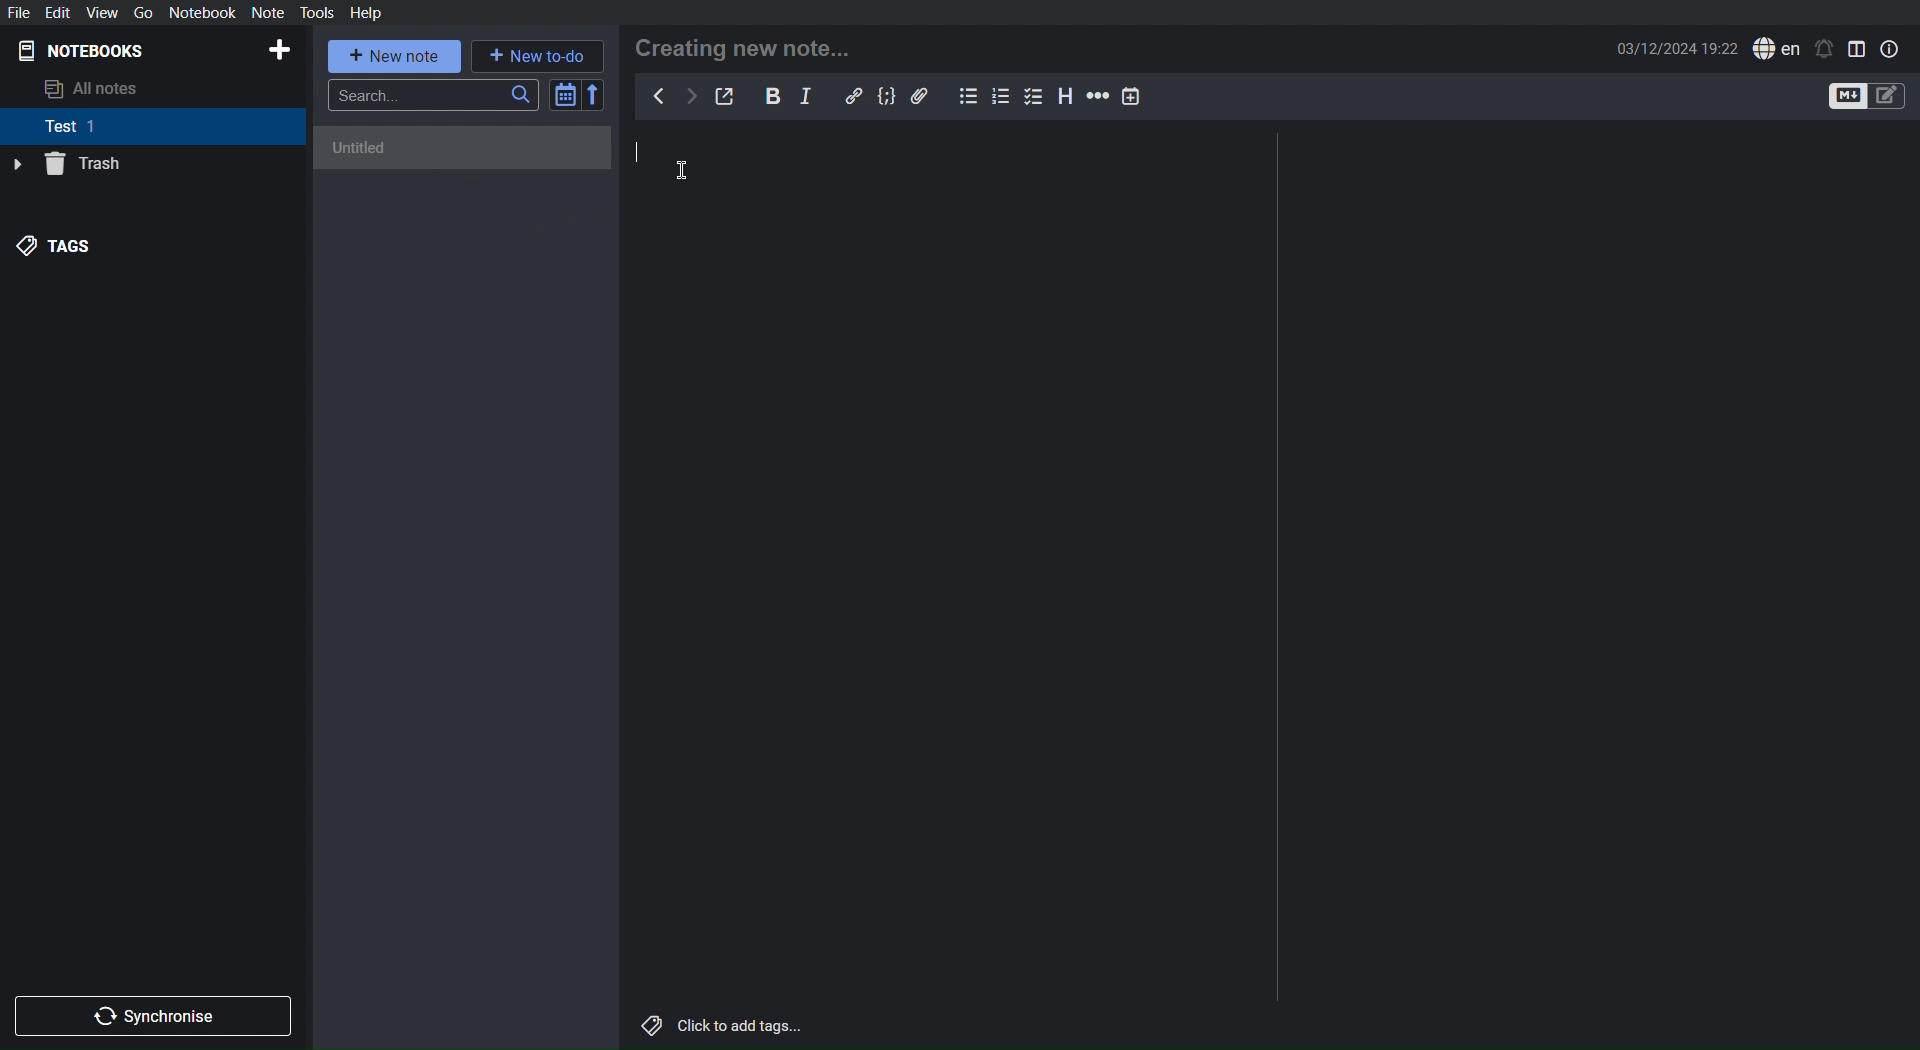 This screenshot has width=1920, height=1050. What do you see at coordinates (681, 170) in the screenshot?
I see `Text Cursor` at bounding box center [681, 170].